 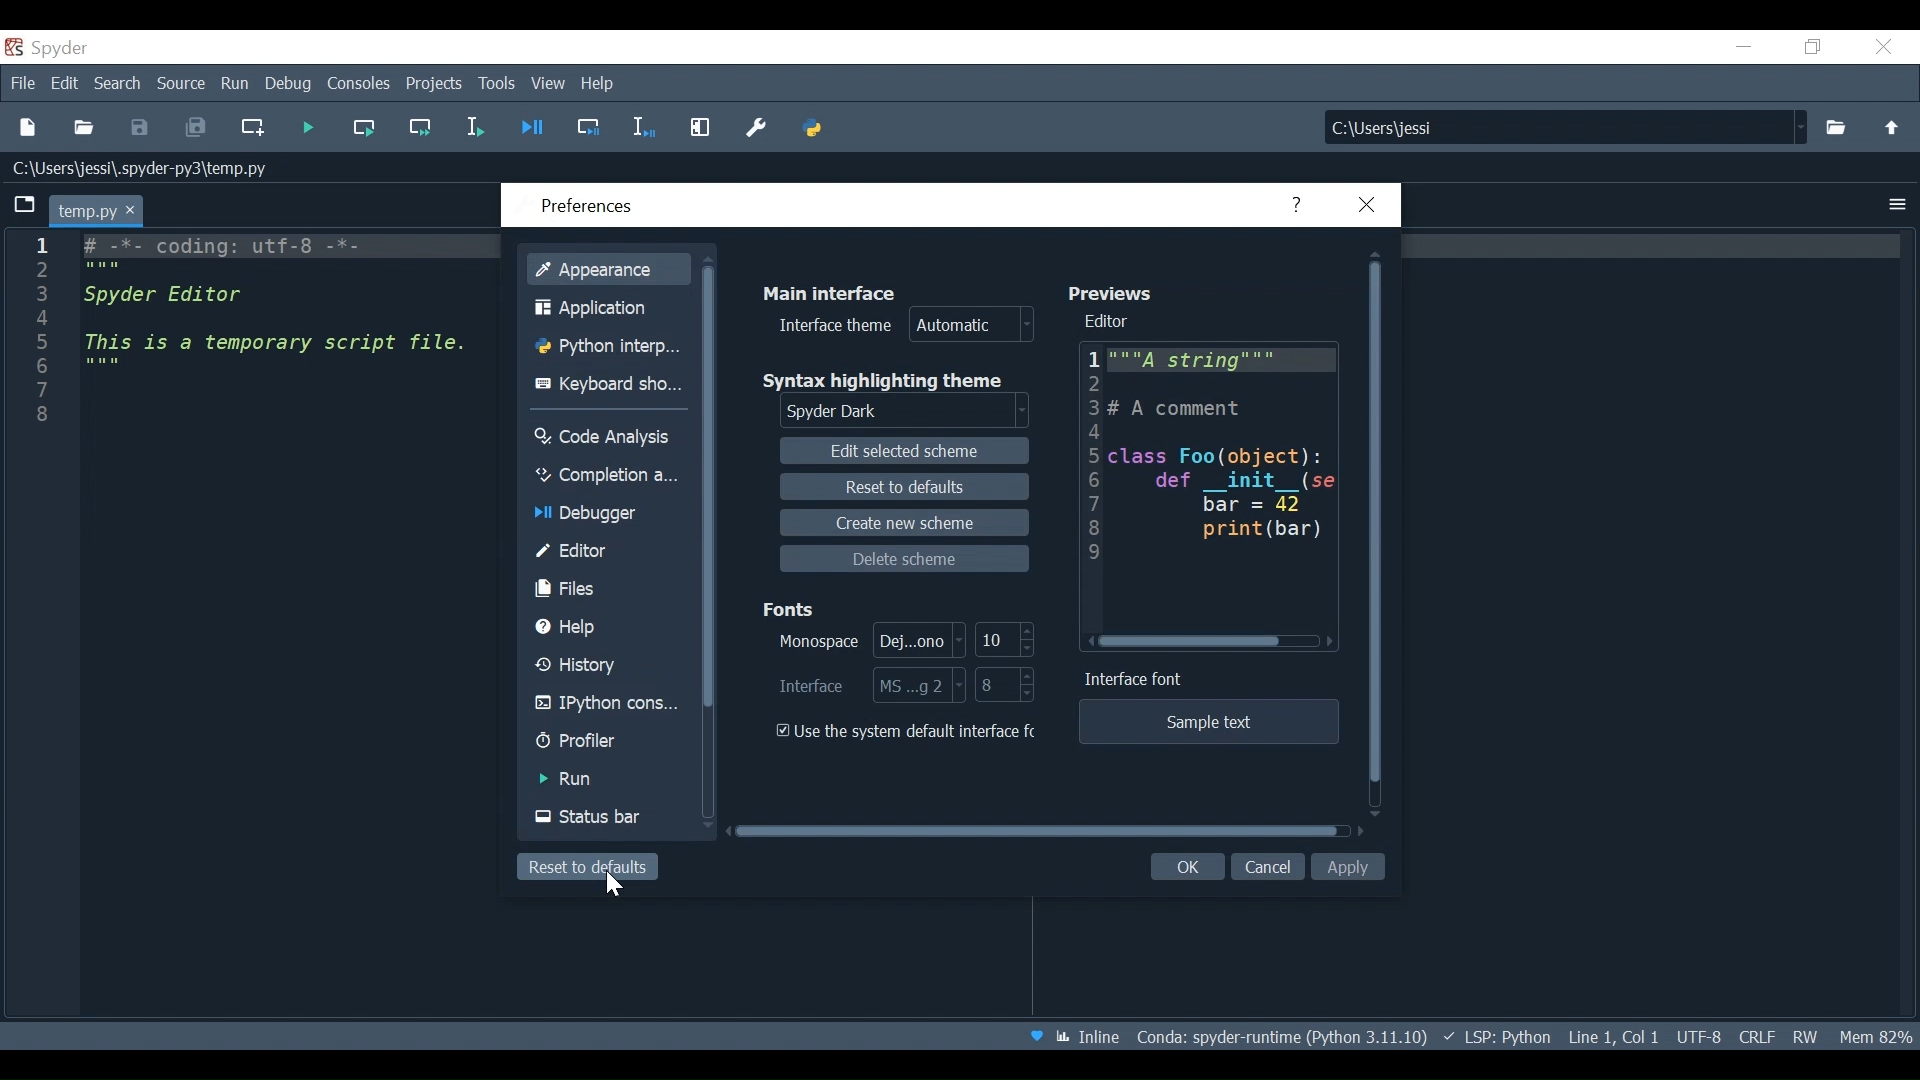 What do you see at coordinates (1754, 1037) in the screenshot?
I see `File EQL Status` at bounding box center [1754, 1037].